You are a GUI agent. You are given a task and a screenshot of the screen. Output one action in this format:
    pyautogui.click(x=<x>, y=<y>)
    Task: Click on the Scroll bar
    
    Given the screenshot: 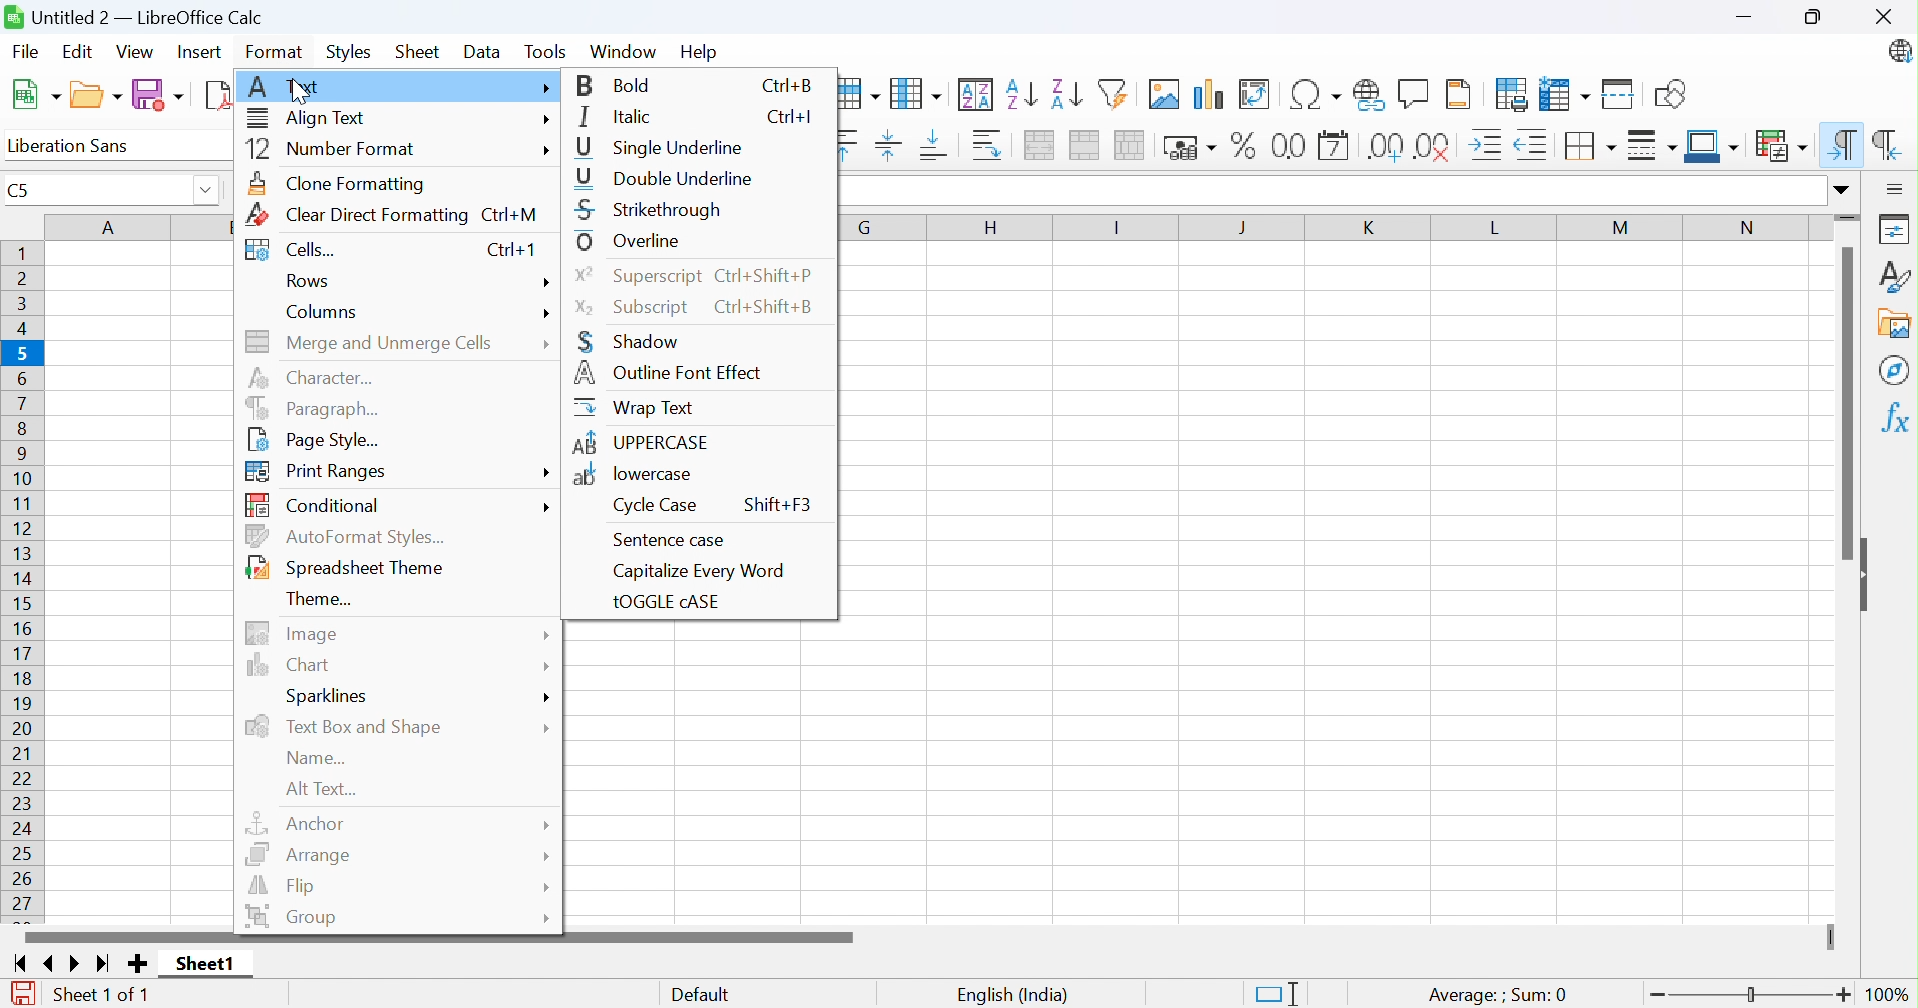 What is the action you would take?
    pyautogui.click(x=436, y=937)
    